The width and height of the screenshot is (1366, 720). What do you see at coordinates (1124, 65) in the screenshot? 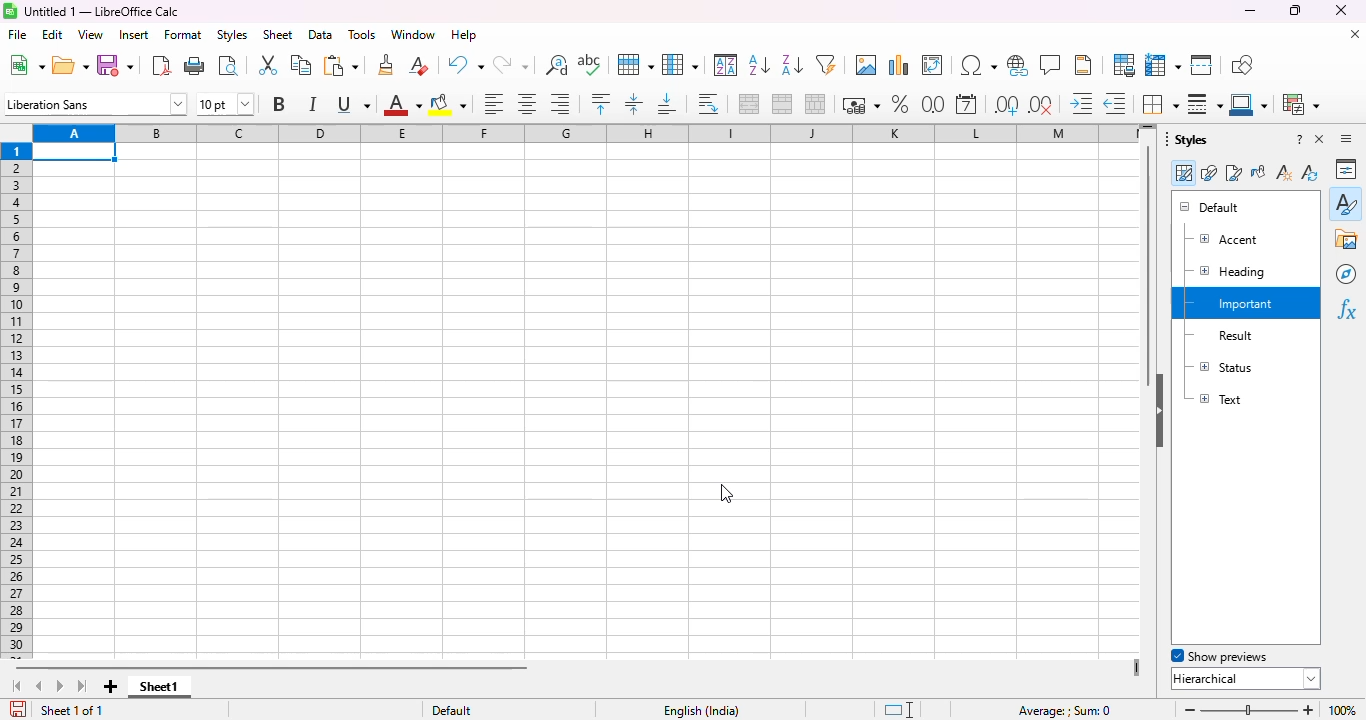
I see `define print area` at bounding box center [1124, 65].